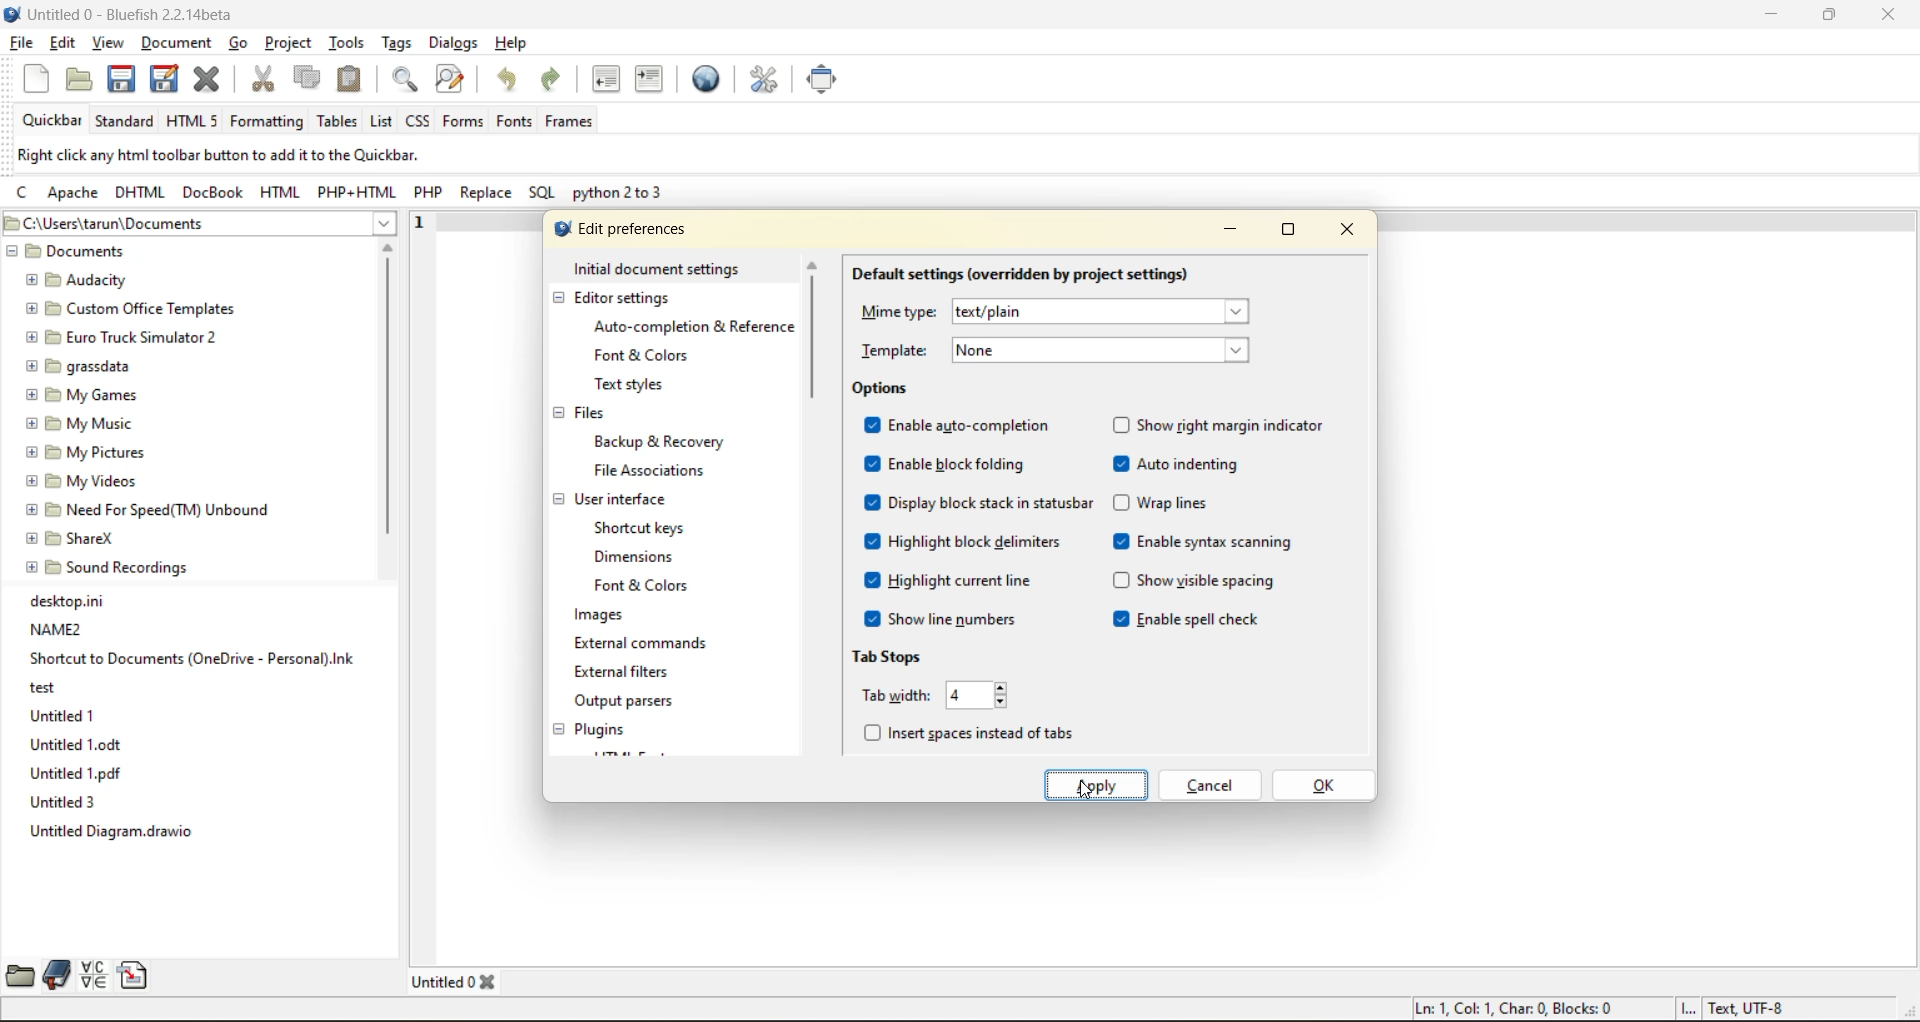  Describe the element at coordinates (963, 542) in the screenshot. I see `highlight  block delimiters` at that location.